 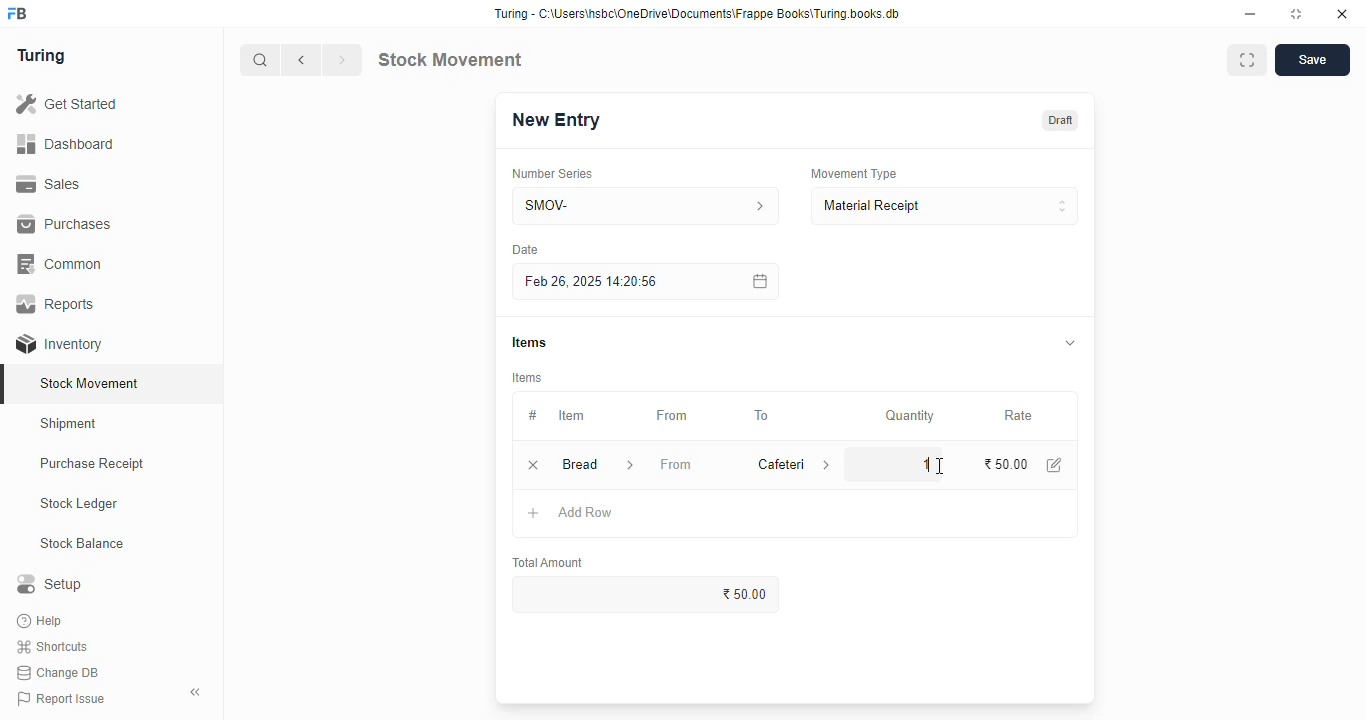 I want to click on stock balance, so click(x=83, y=544).